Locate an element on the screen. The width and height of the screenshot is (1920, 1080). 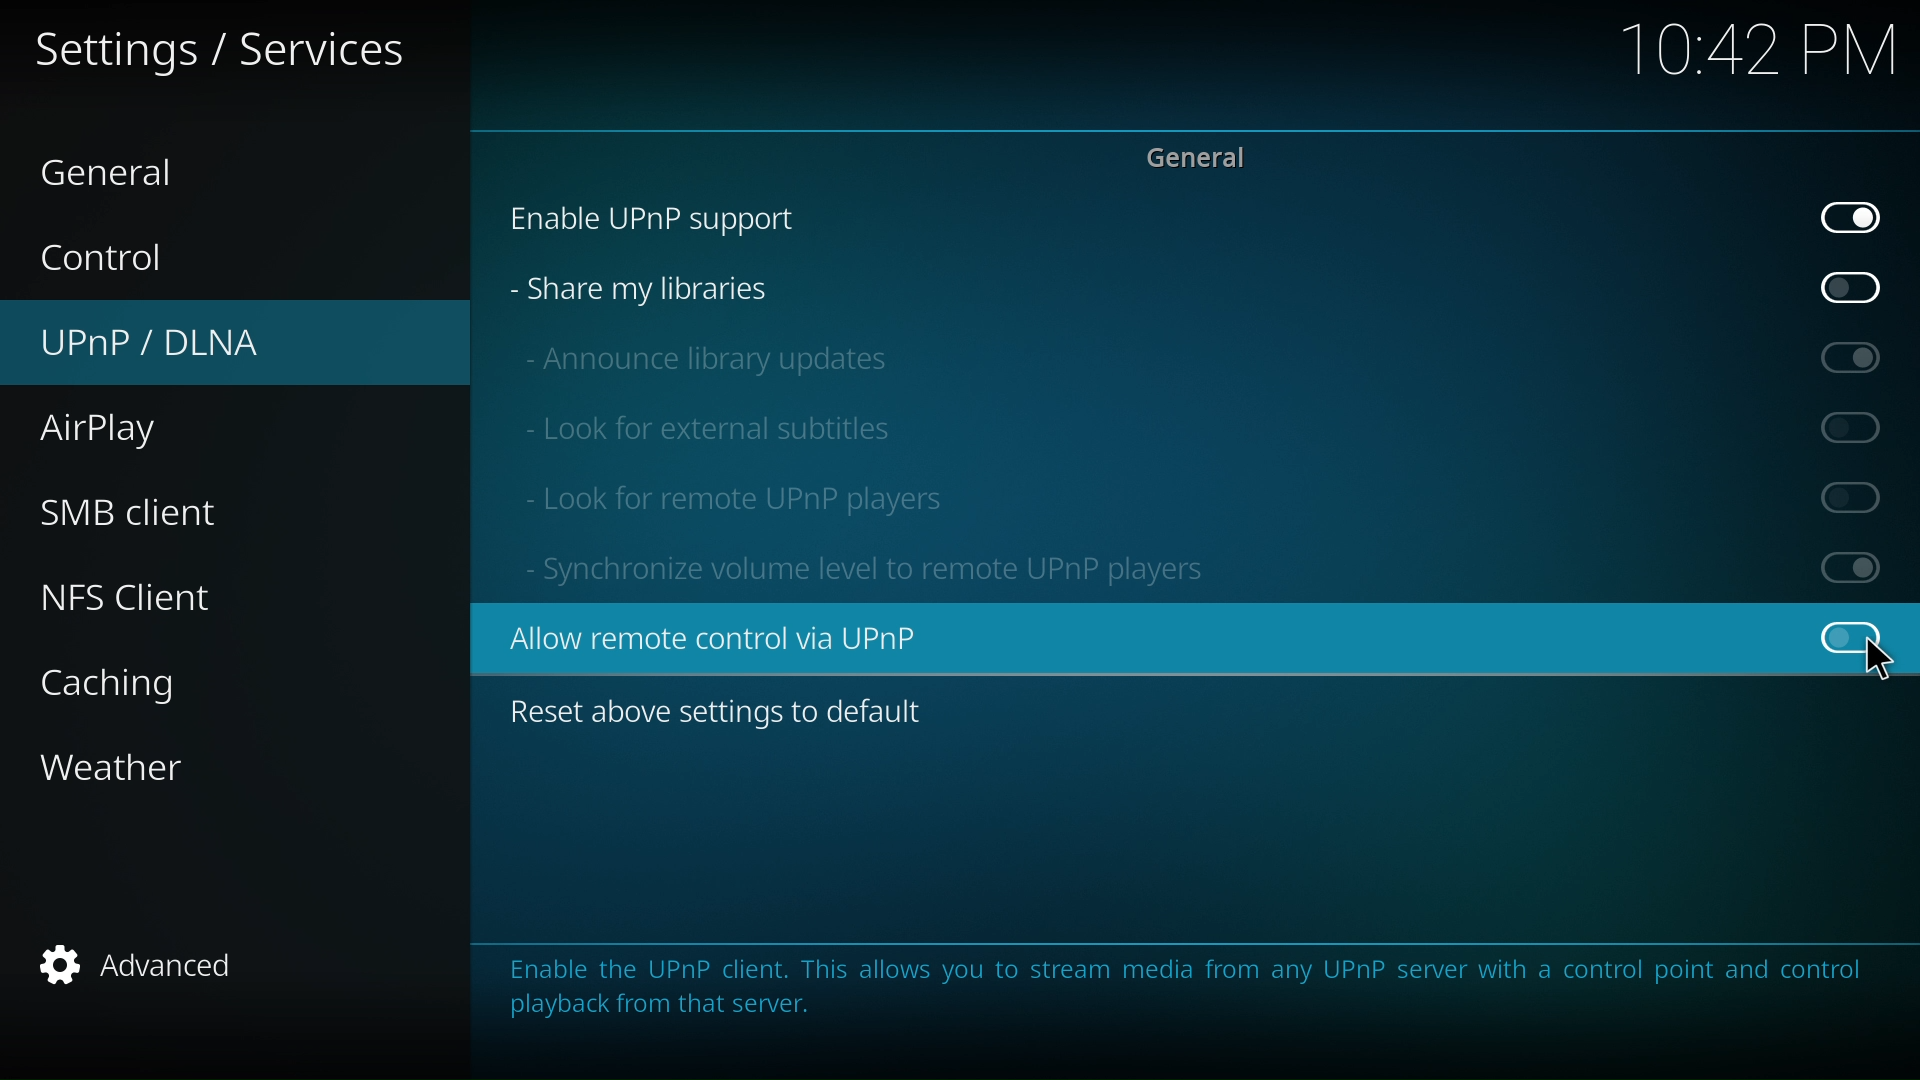
advanced is located at coordinates (124, 965).